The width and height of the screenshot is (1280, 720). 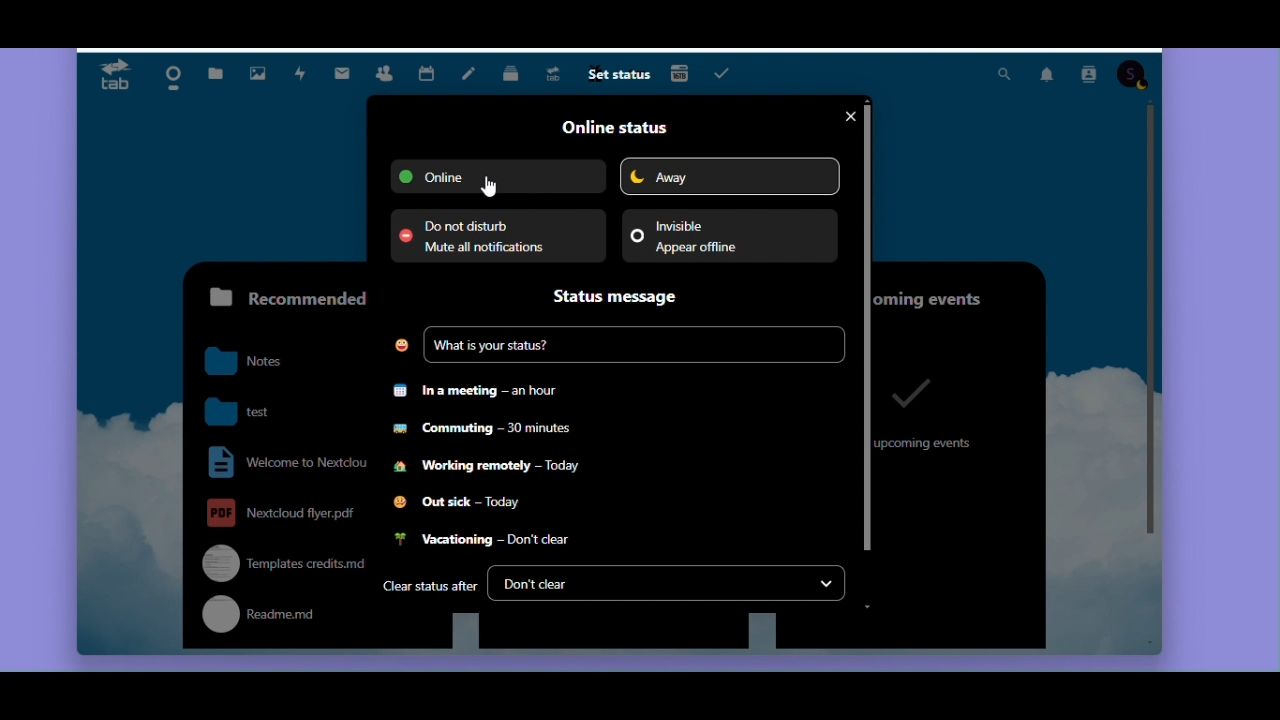 What do you see at coordinates (215, 68) in the screenshot?
I see `Files` at bounding box center [215, 68].